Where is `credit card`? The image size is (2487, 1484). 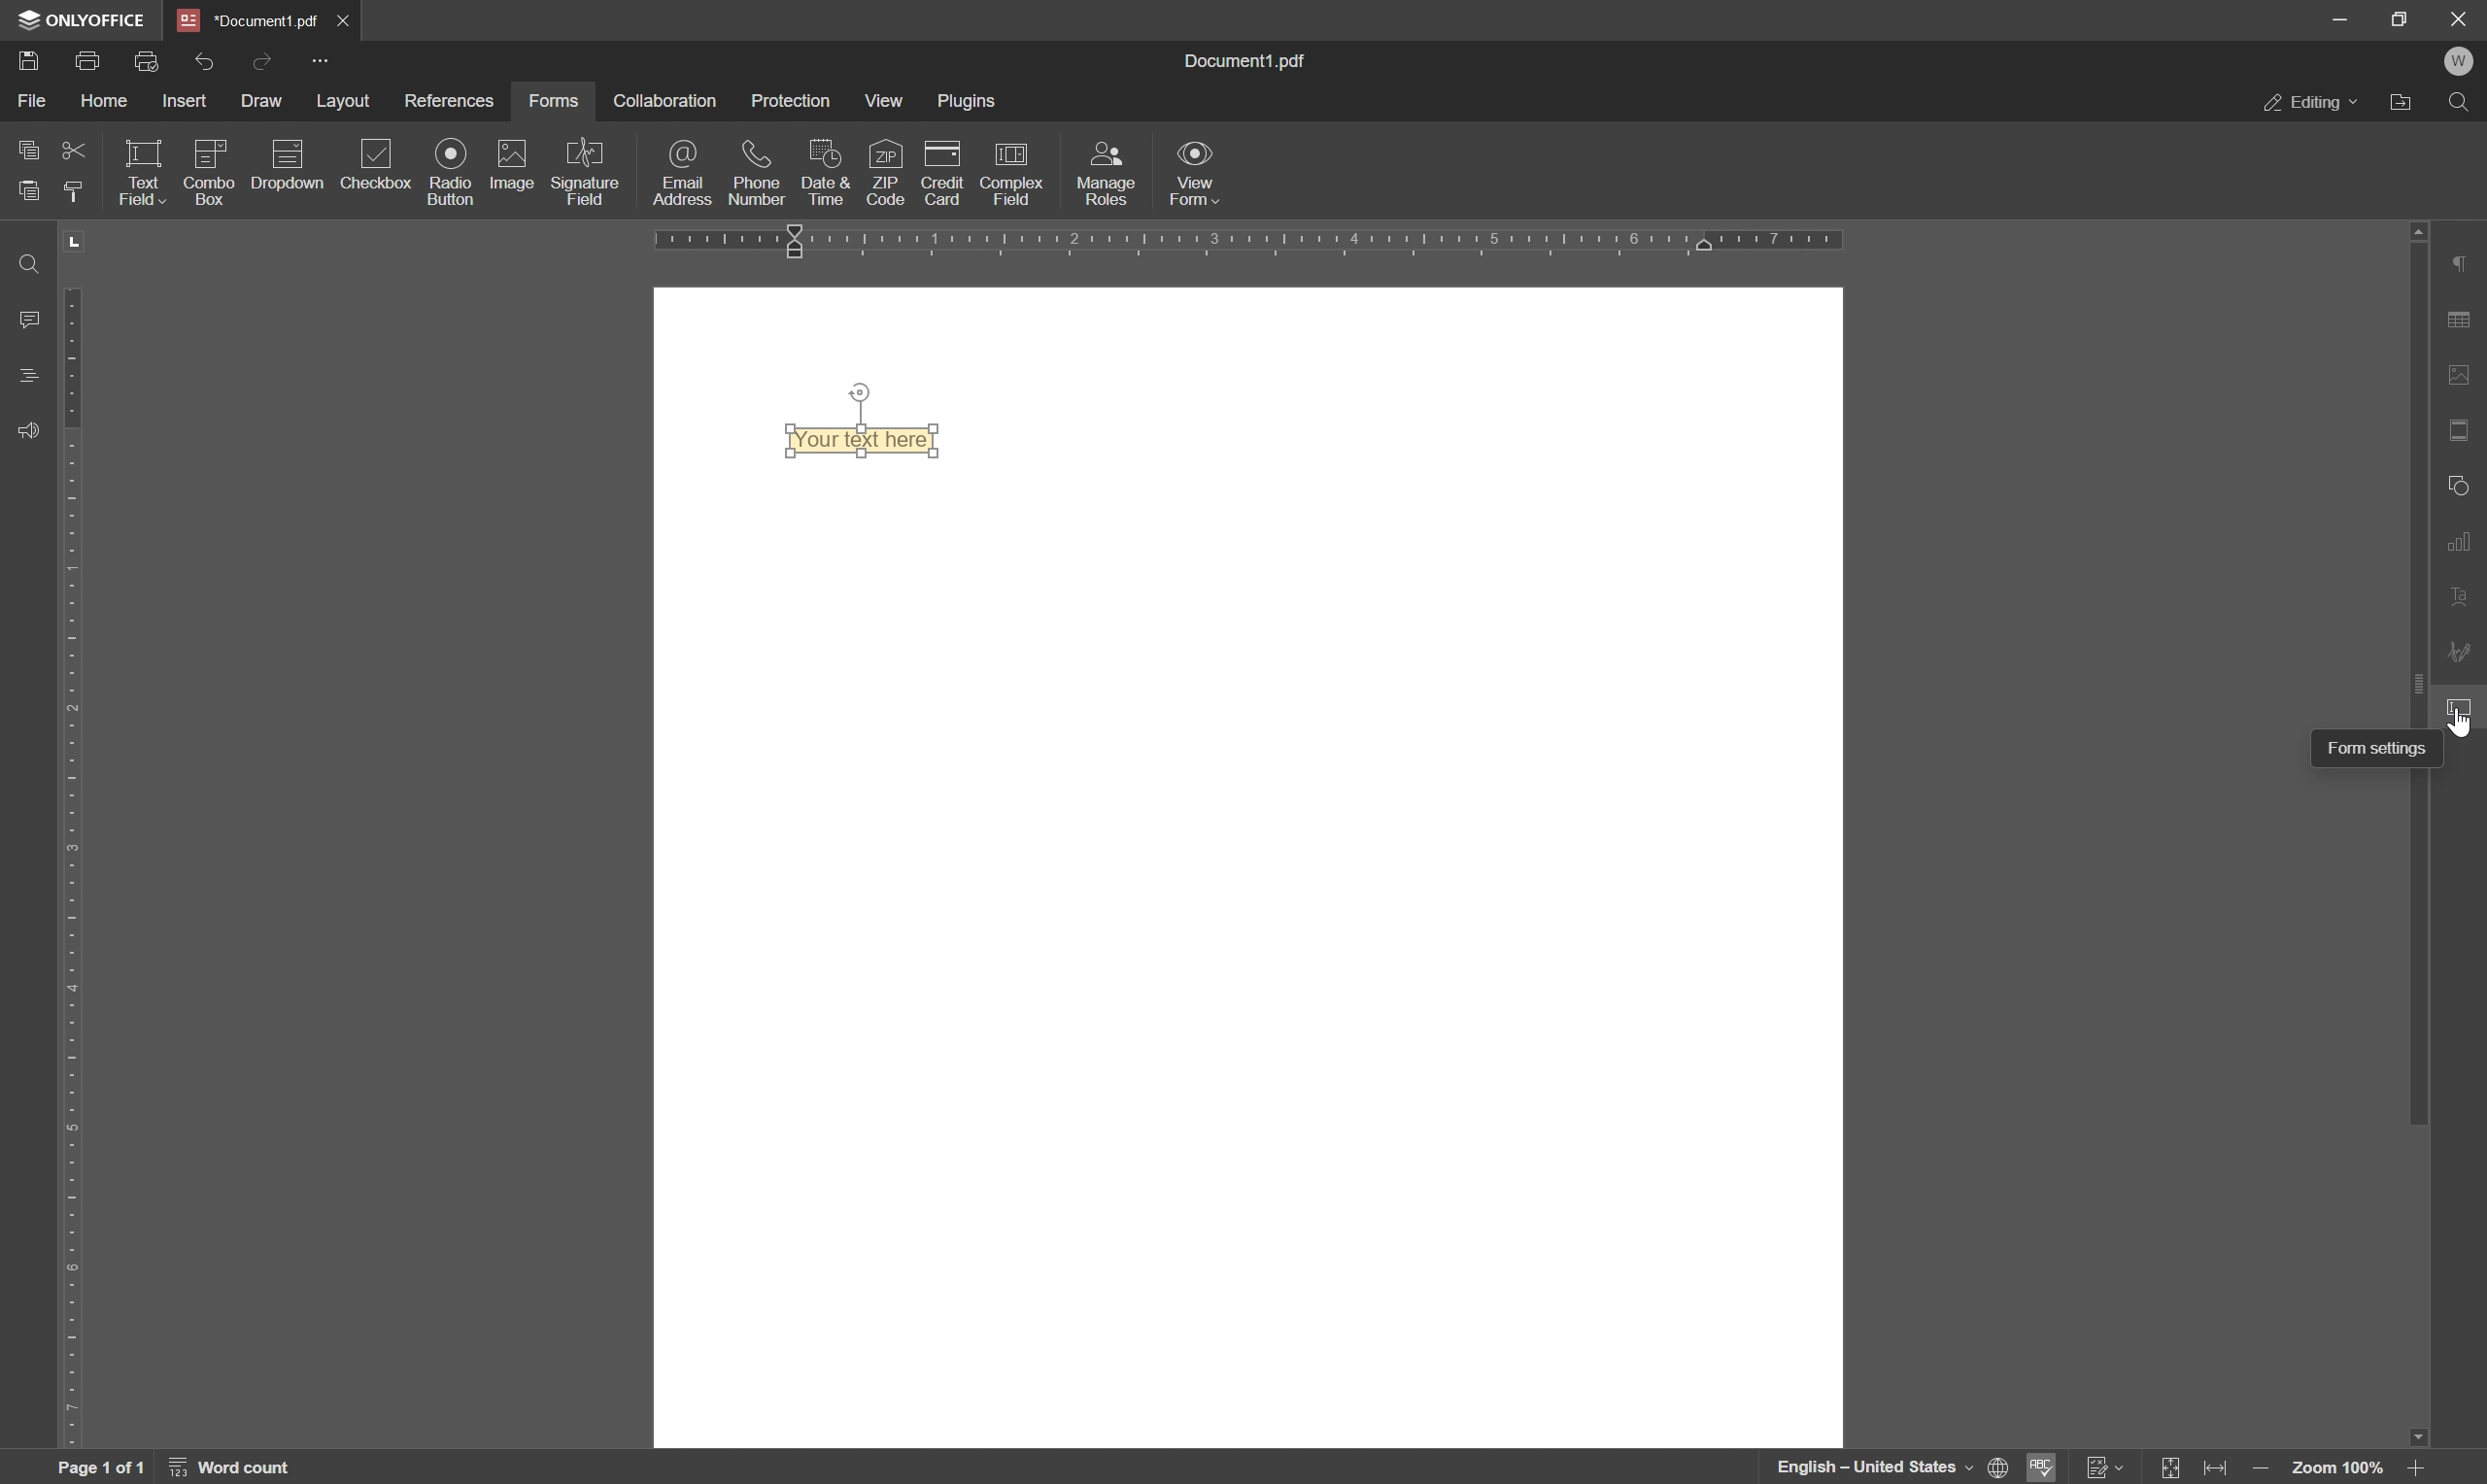 credit card is located at coordinates (942, 173).